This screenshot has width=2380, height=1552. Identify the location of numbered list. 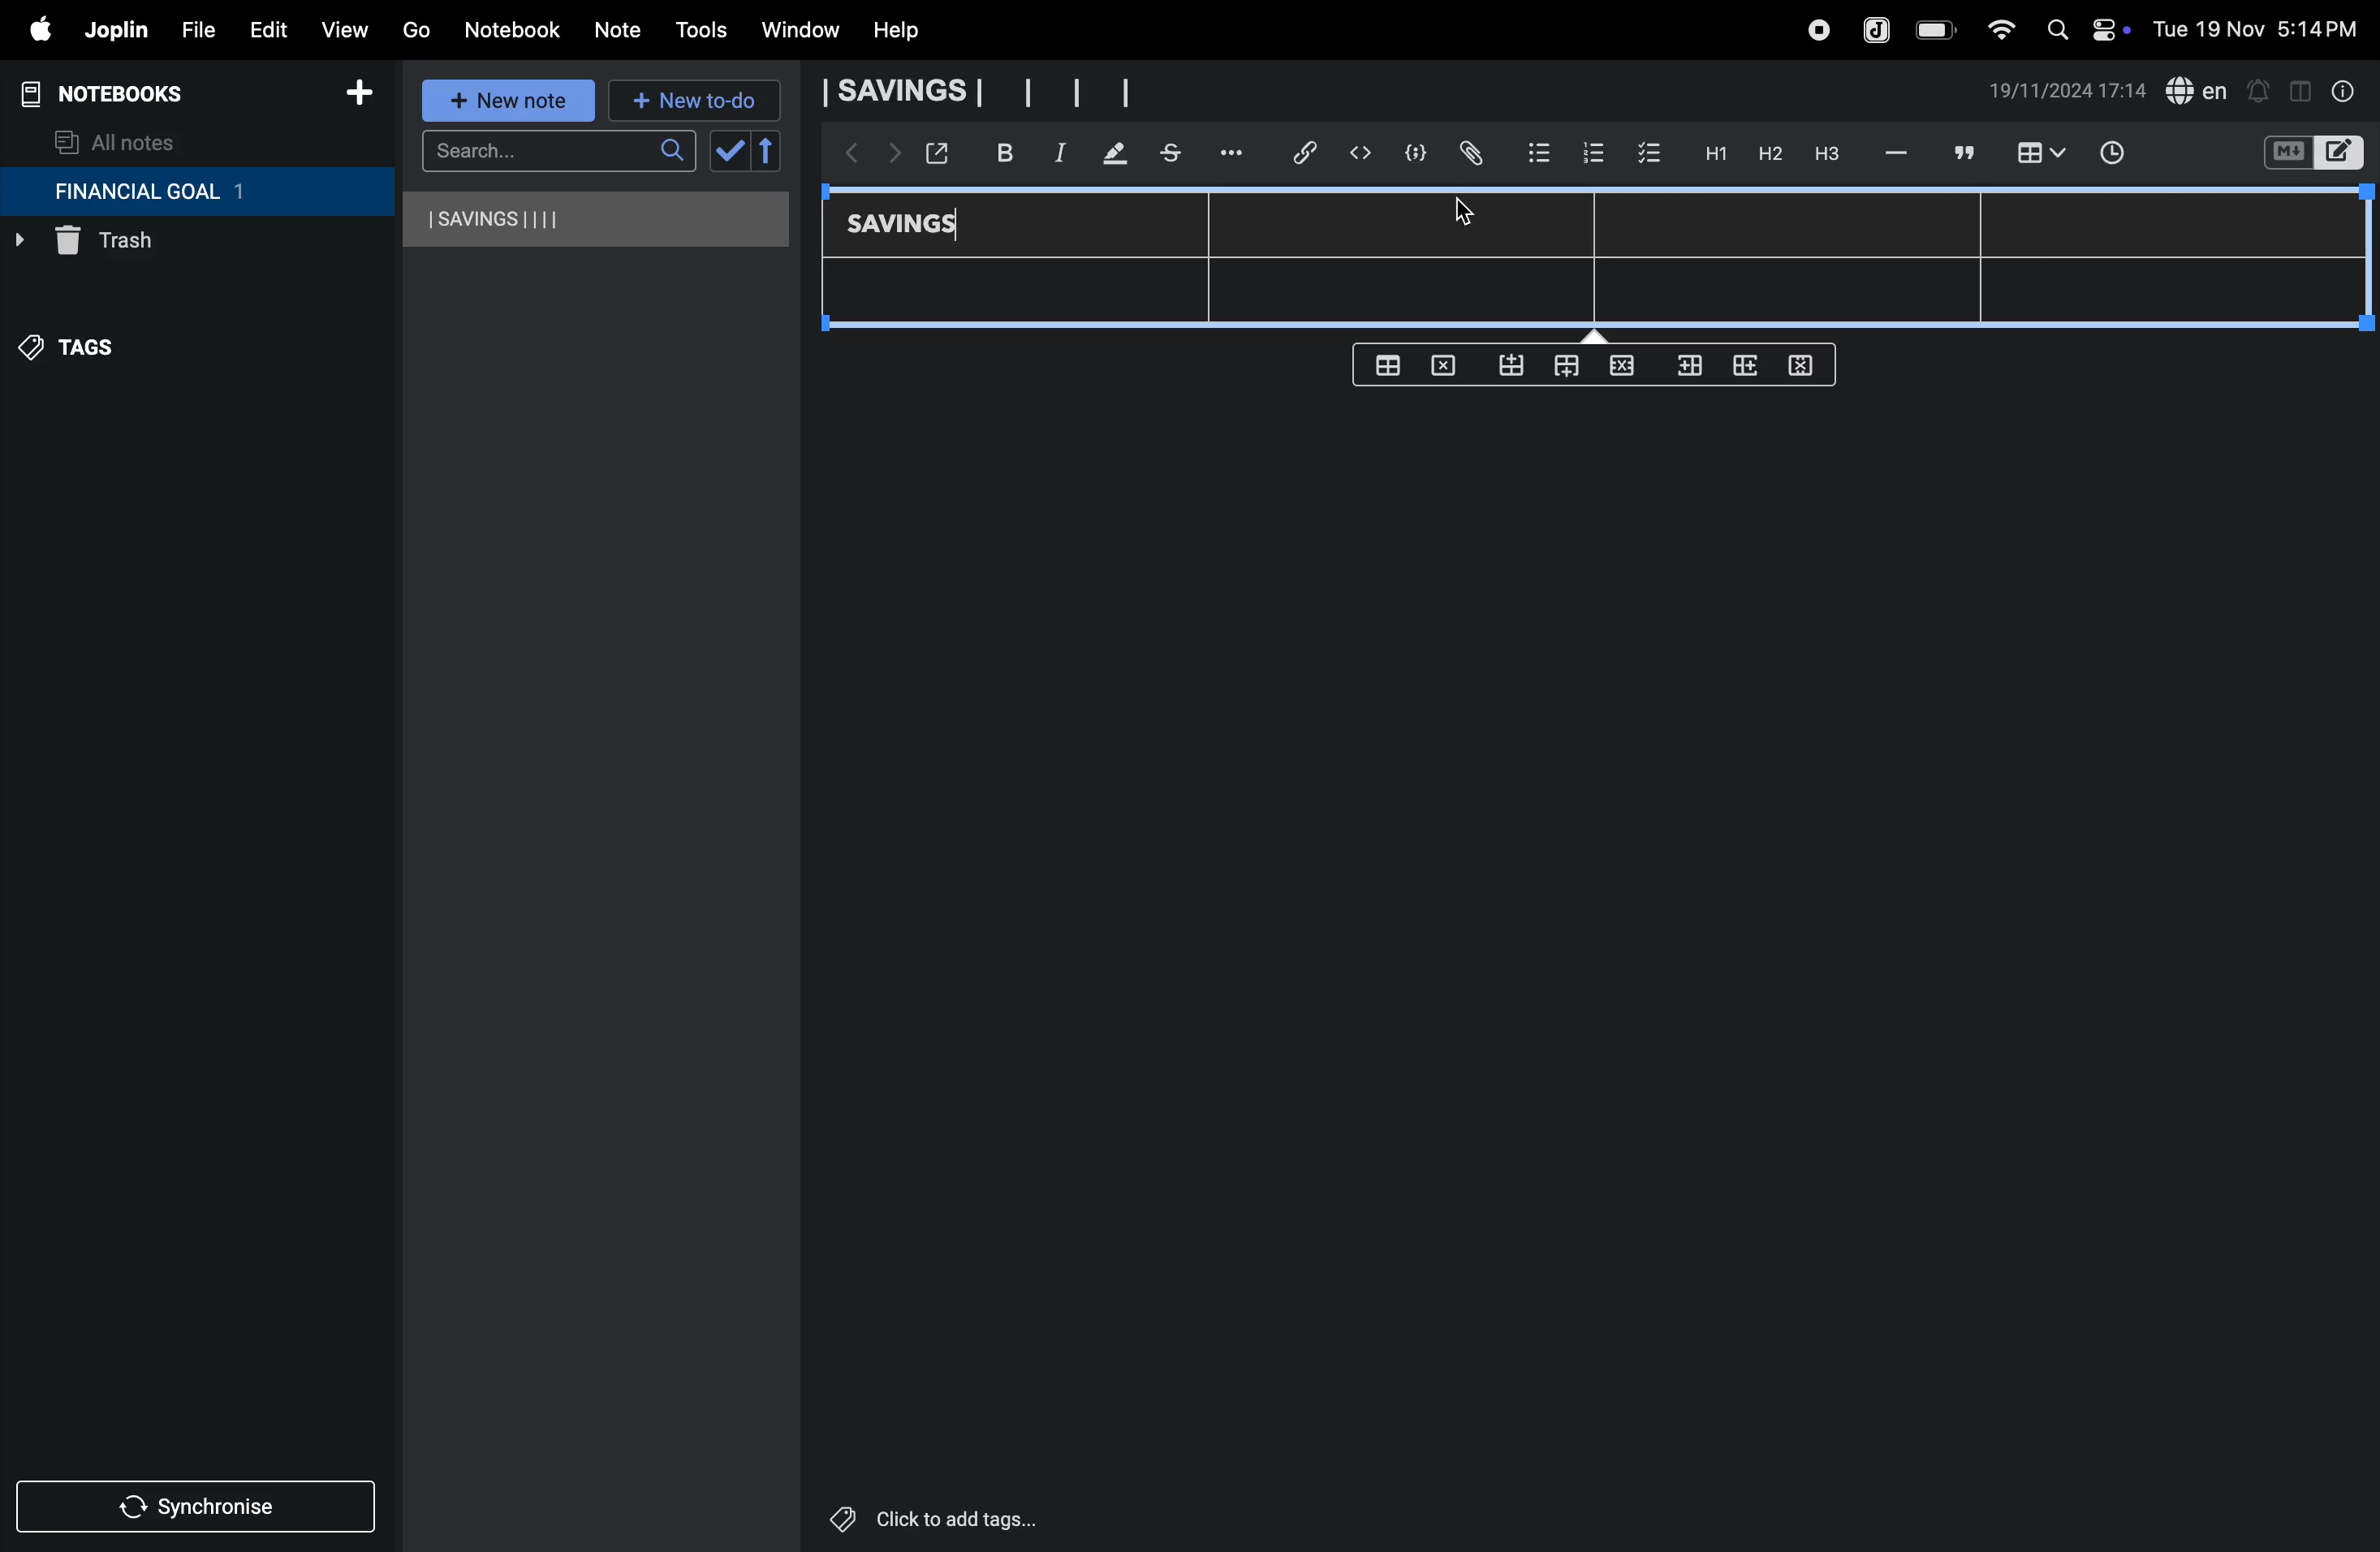
(1592, 152).